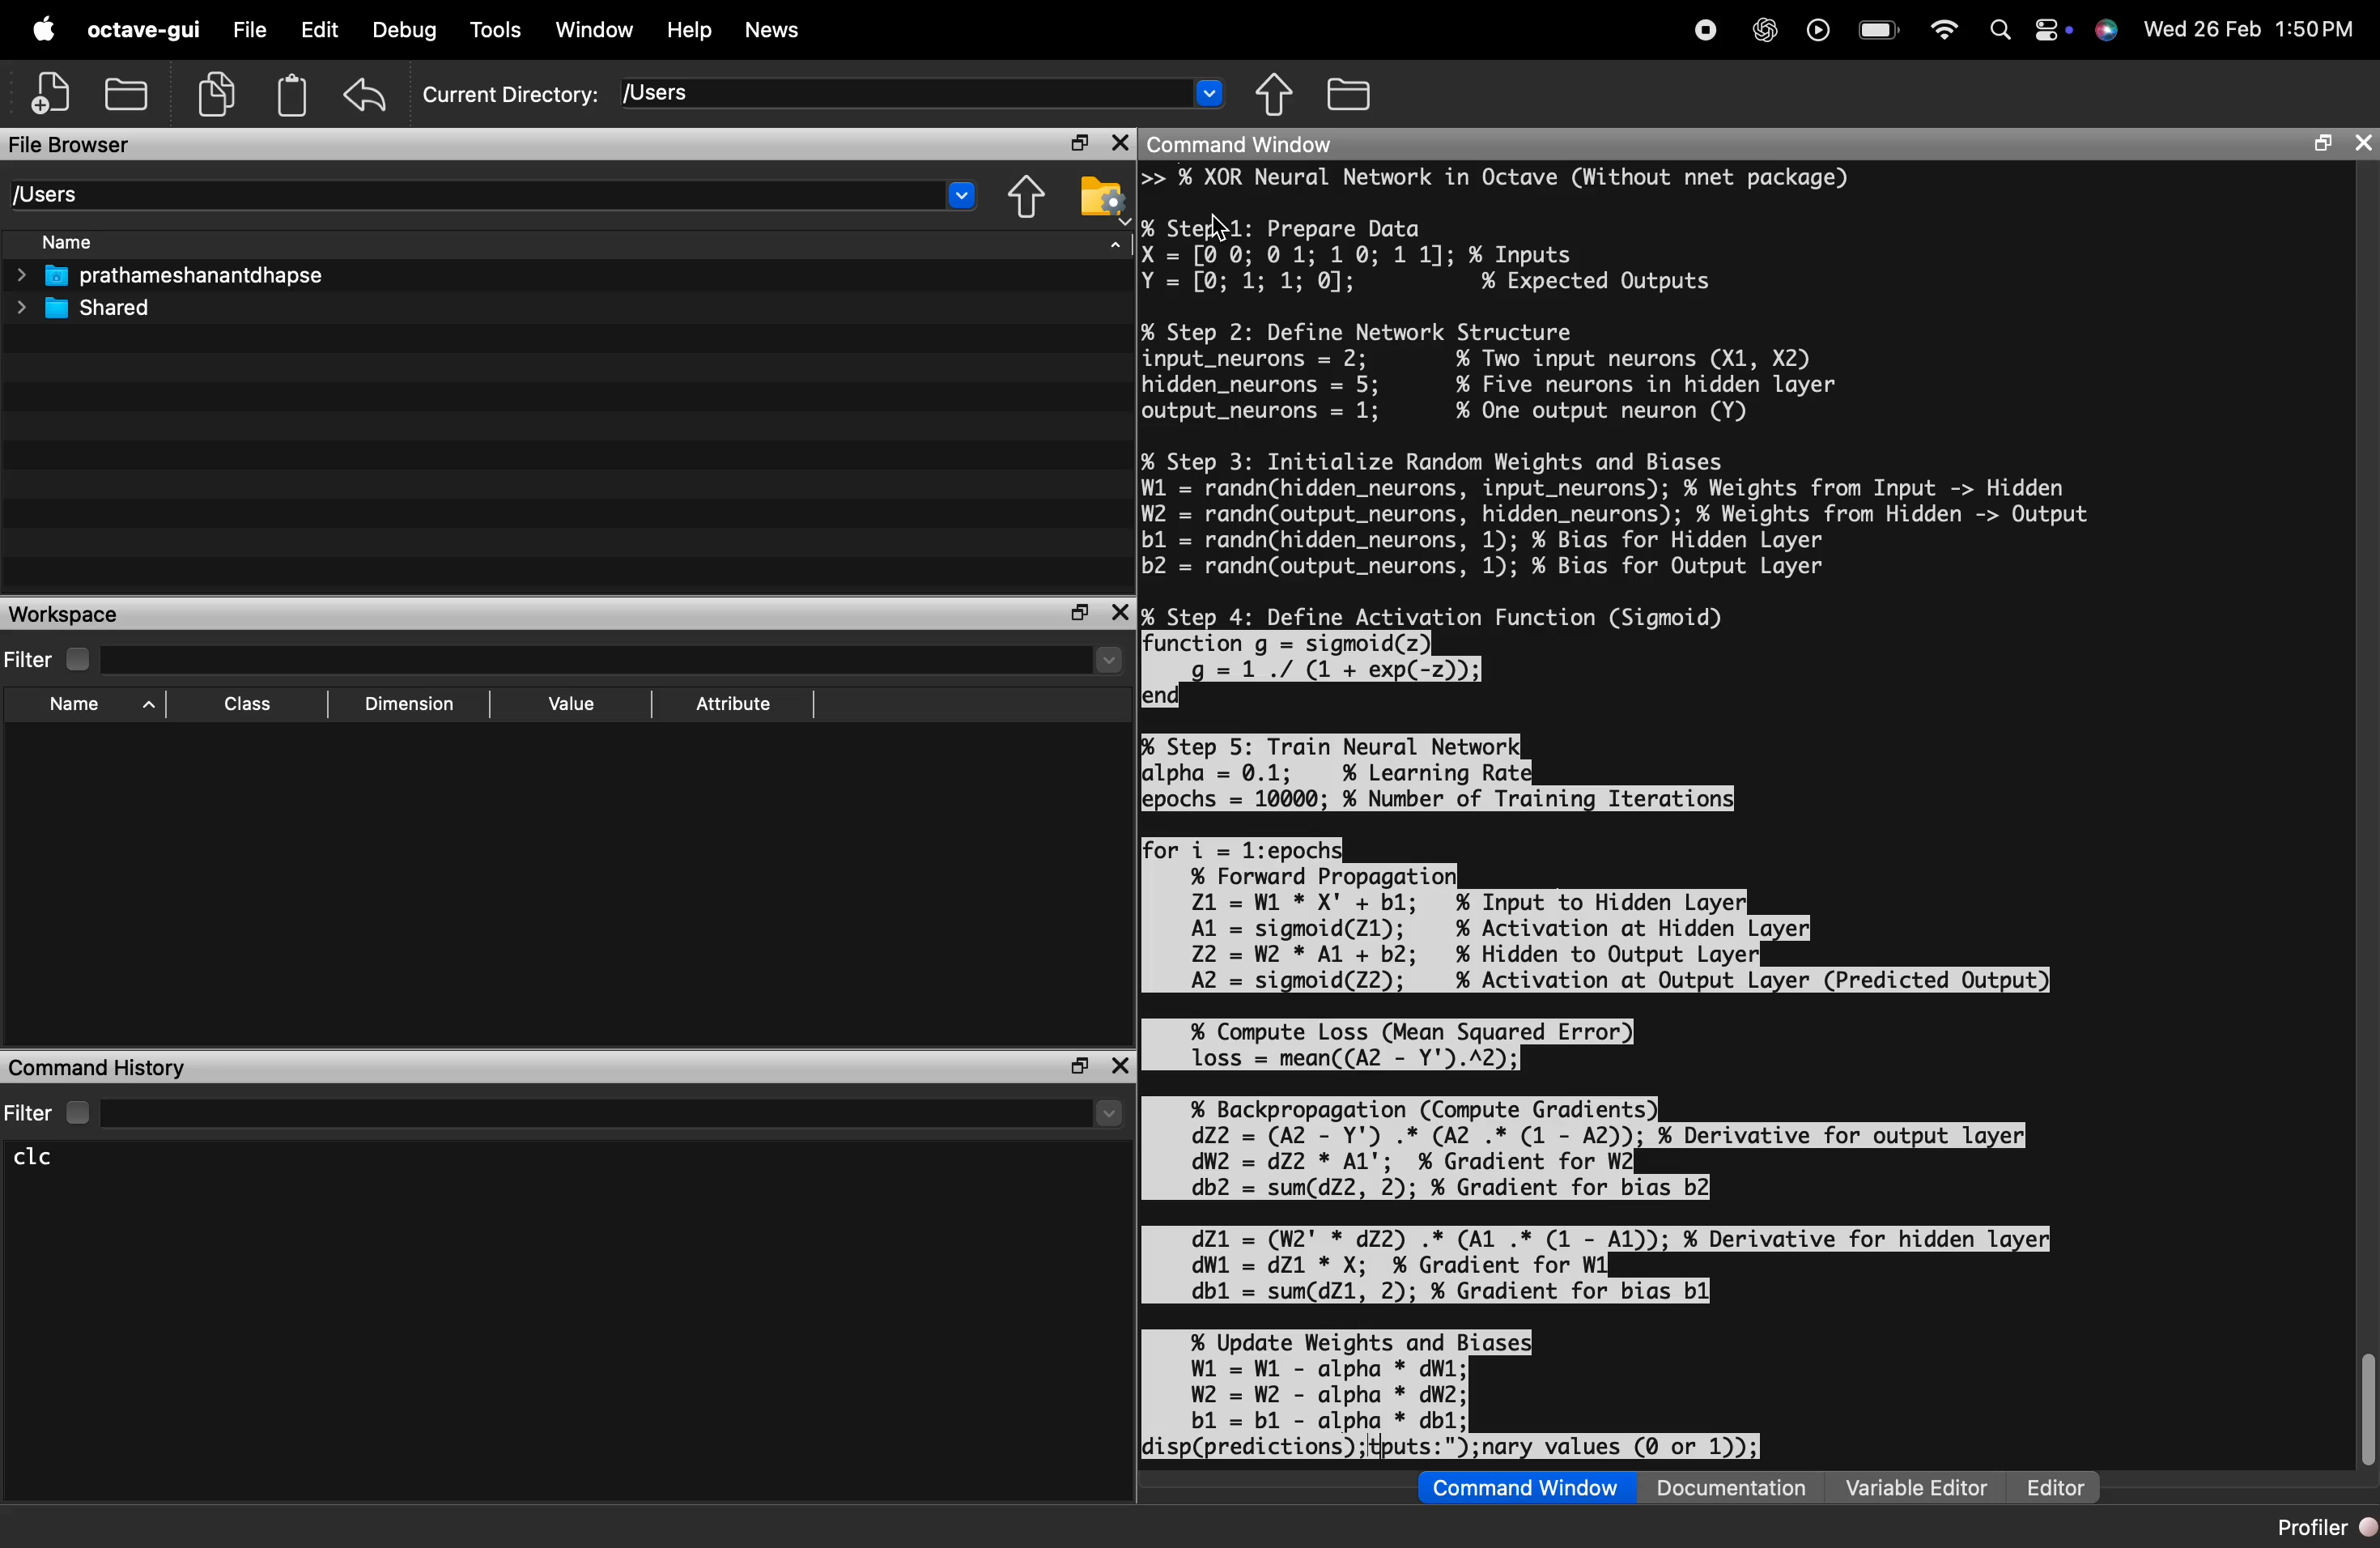  What do you see at coordinates (2365, 1410) in the screenshot?
I see `Scroll bar` at bounding box center [2365, 1410].